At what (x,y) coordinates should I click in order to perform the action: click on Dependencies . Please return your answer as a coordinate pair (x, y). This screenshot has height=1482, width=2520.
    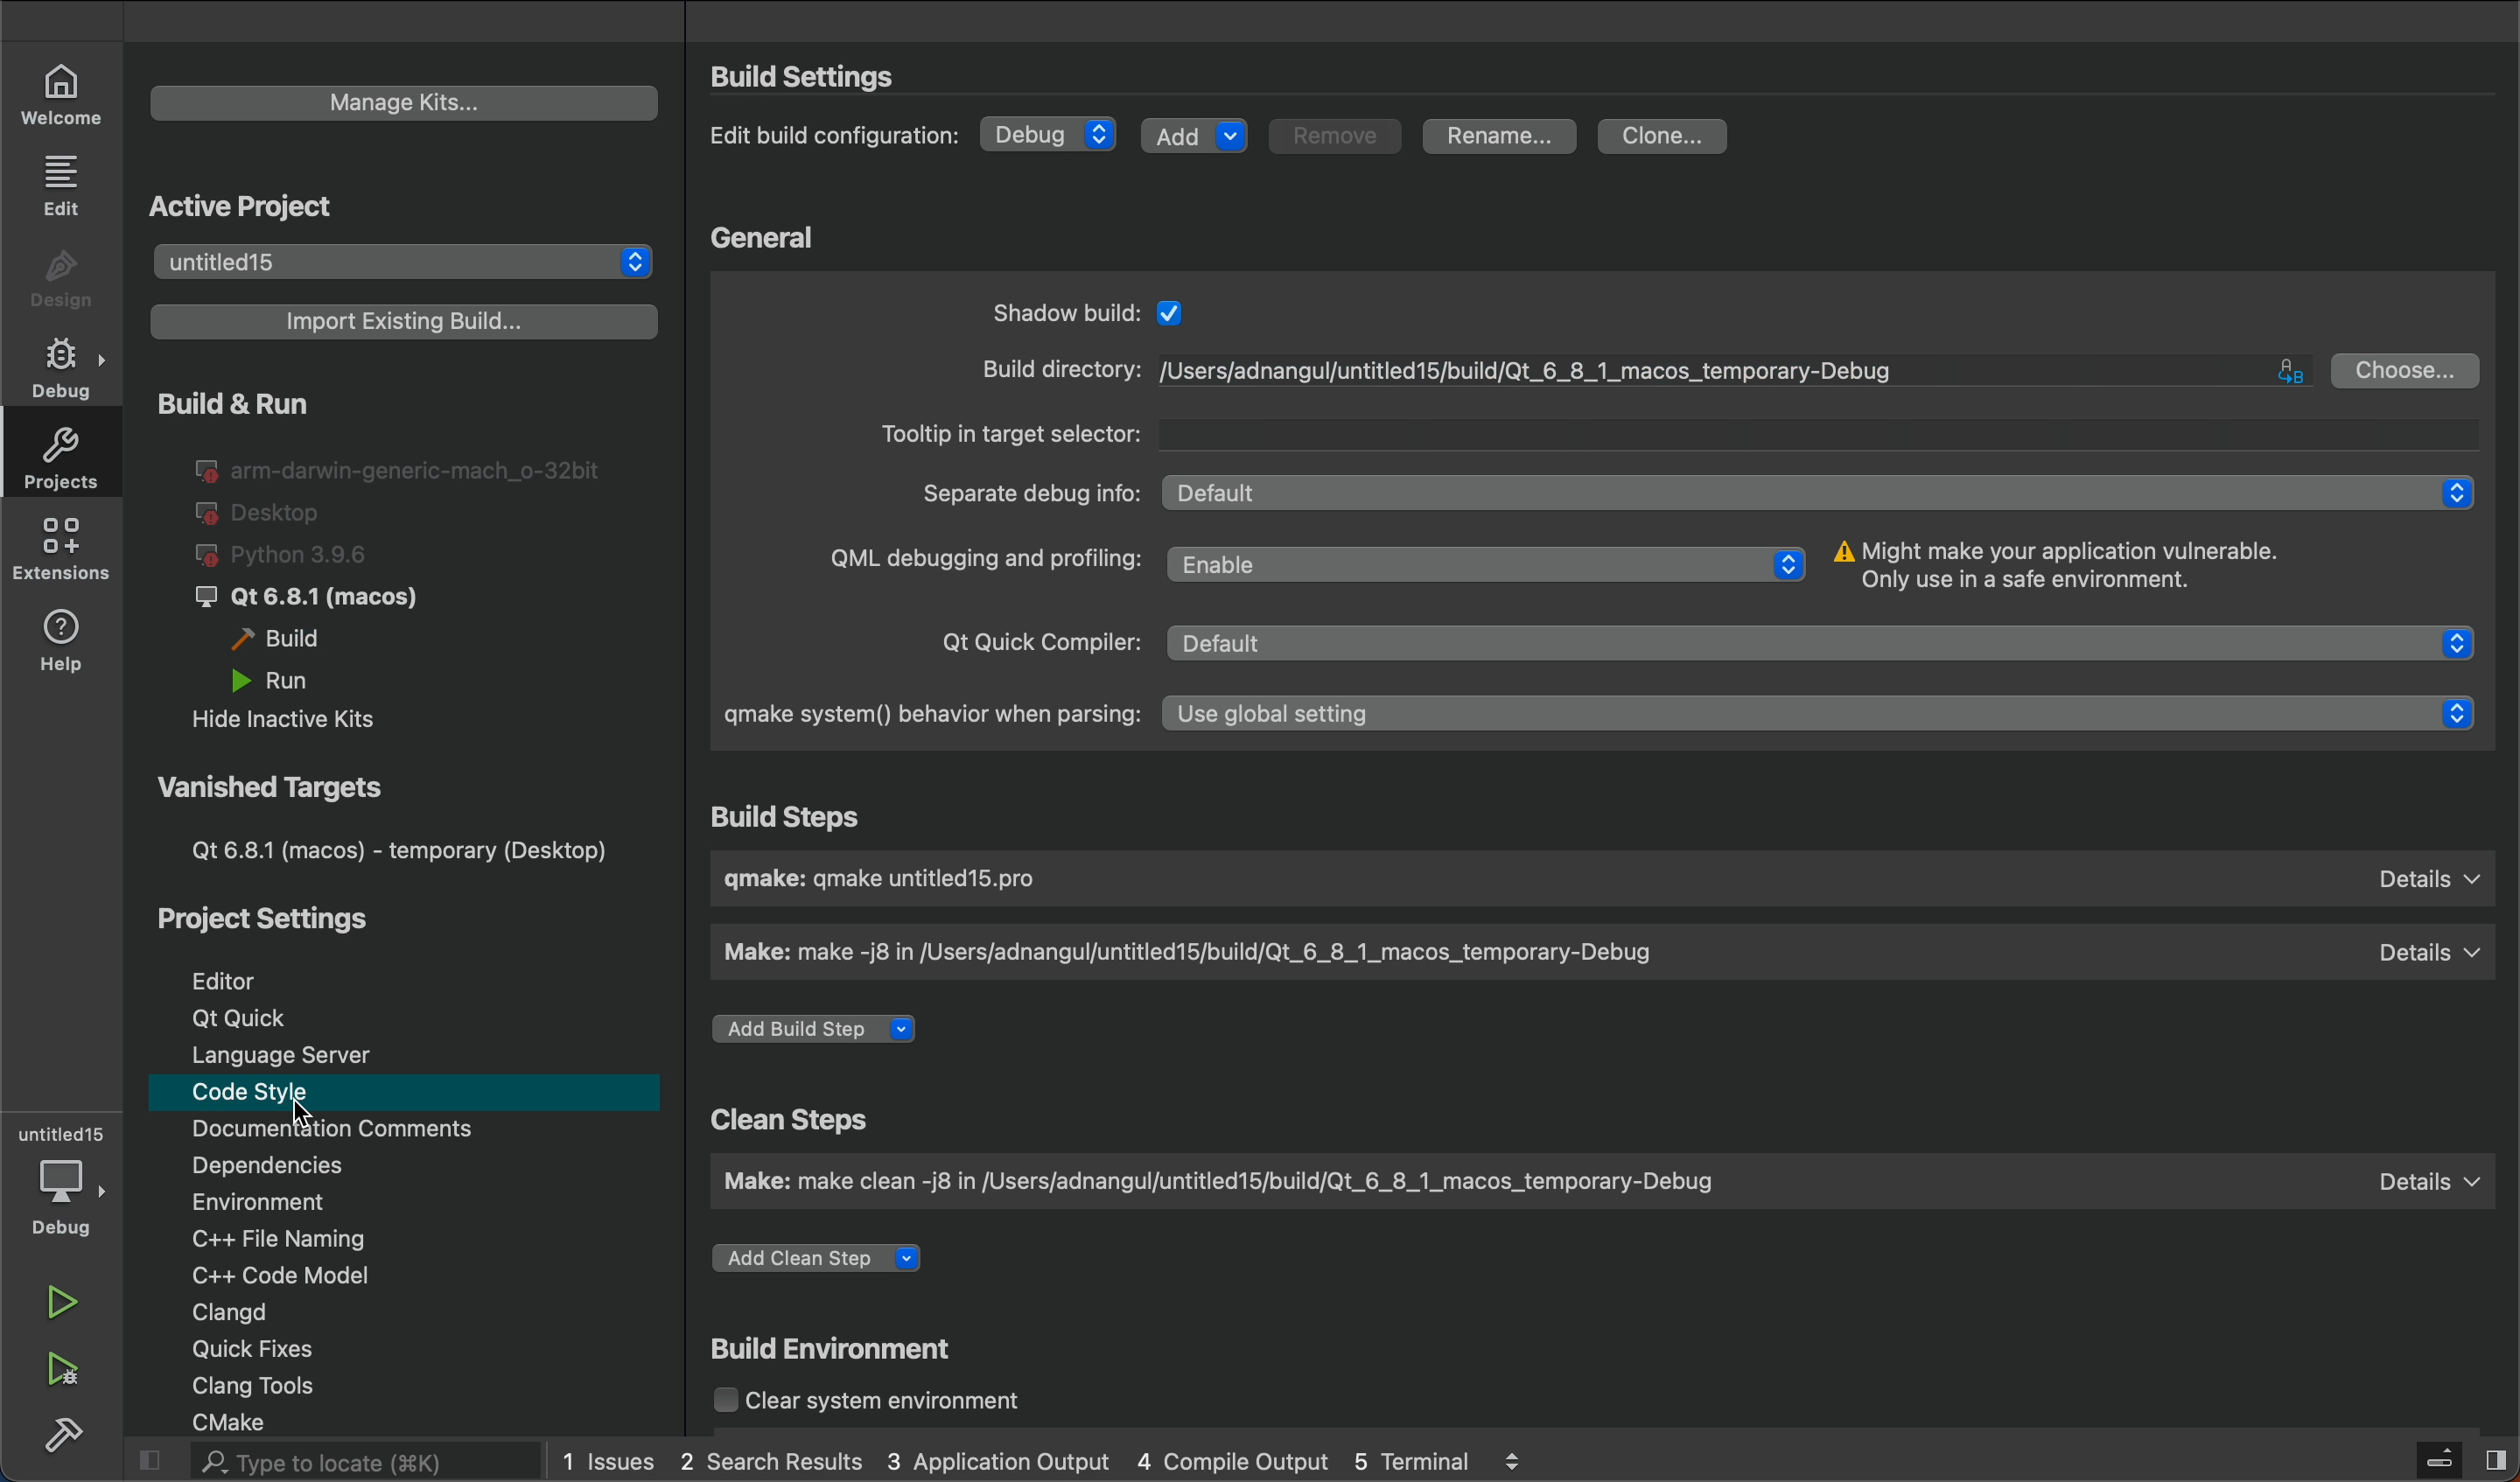
    Looking at the image, I should click on (310, 1167).